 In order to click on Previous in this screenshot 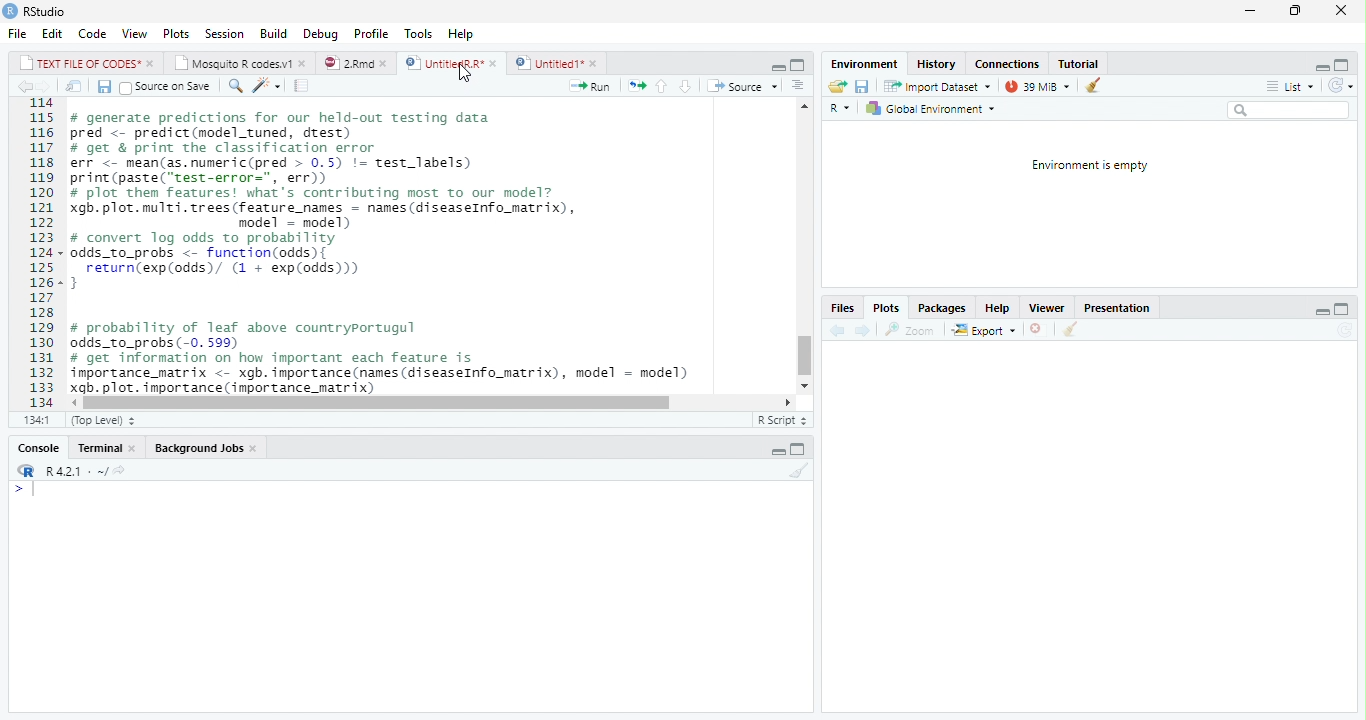, I will do `click(23, 87)`.